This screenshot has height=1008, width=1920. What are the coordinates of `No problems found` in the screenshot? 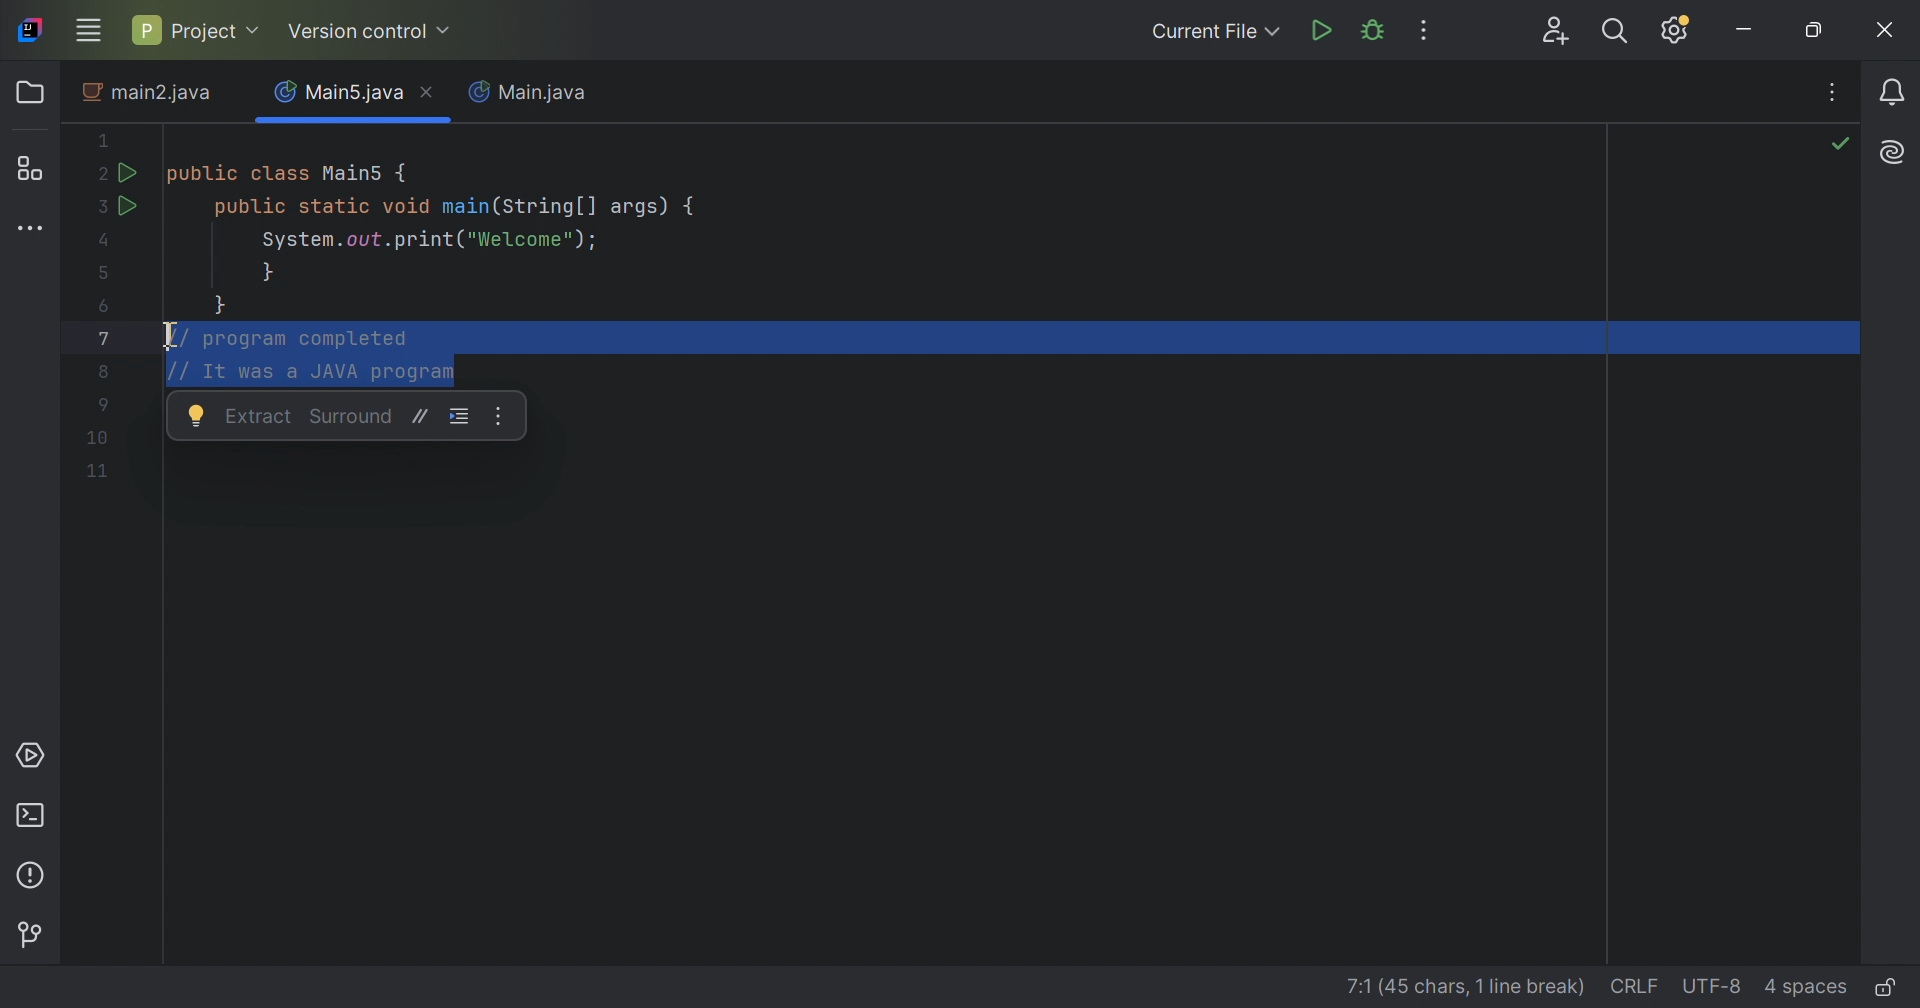 It's located at (1843, 147).